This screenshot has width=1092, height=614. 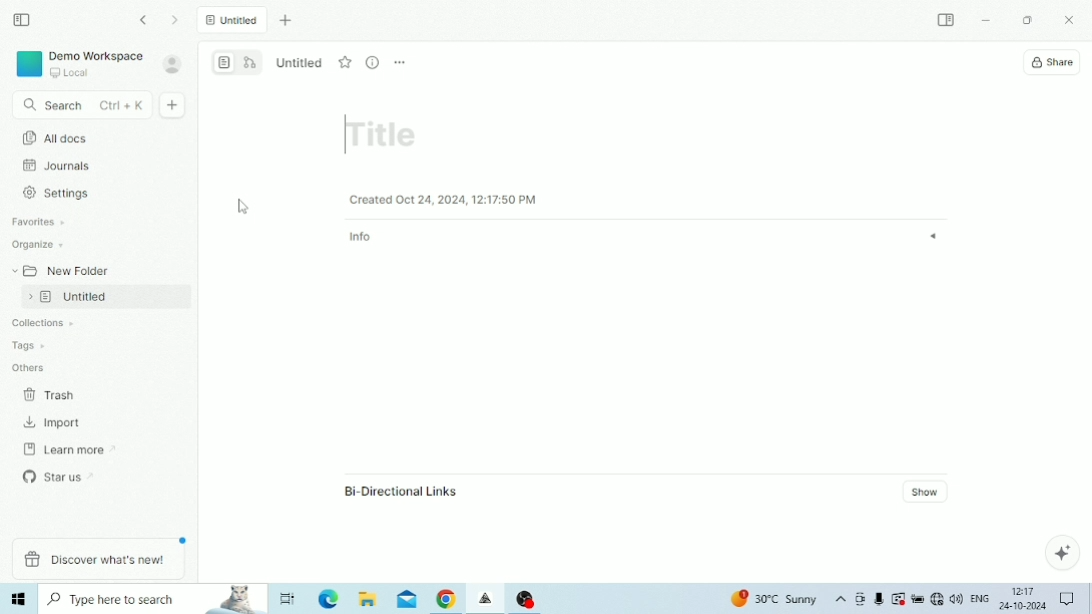 I want to click on Time, so click(x=1024, y=590).